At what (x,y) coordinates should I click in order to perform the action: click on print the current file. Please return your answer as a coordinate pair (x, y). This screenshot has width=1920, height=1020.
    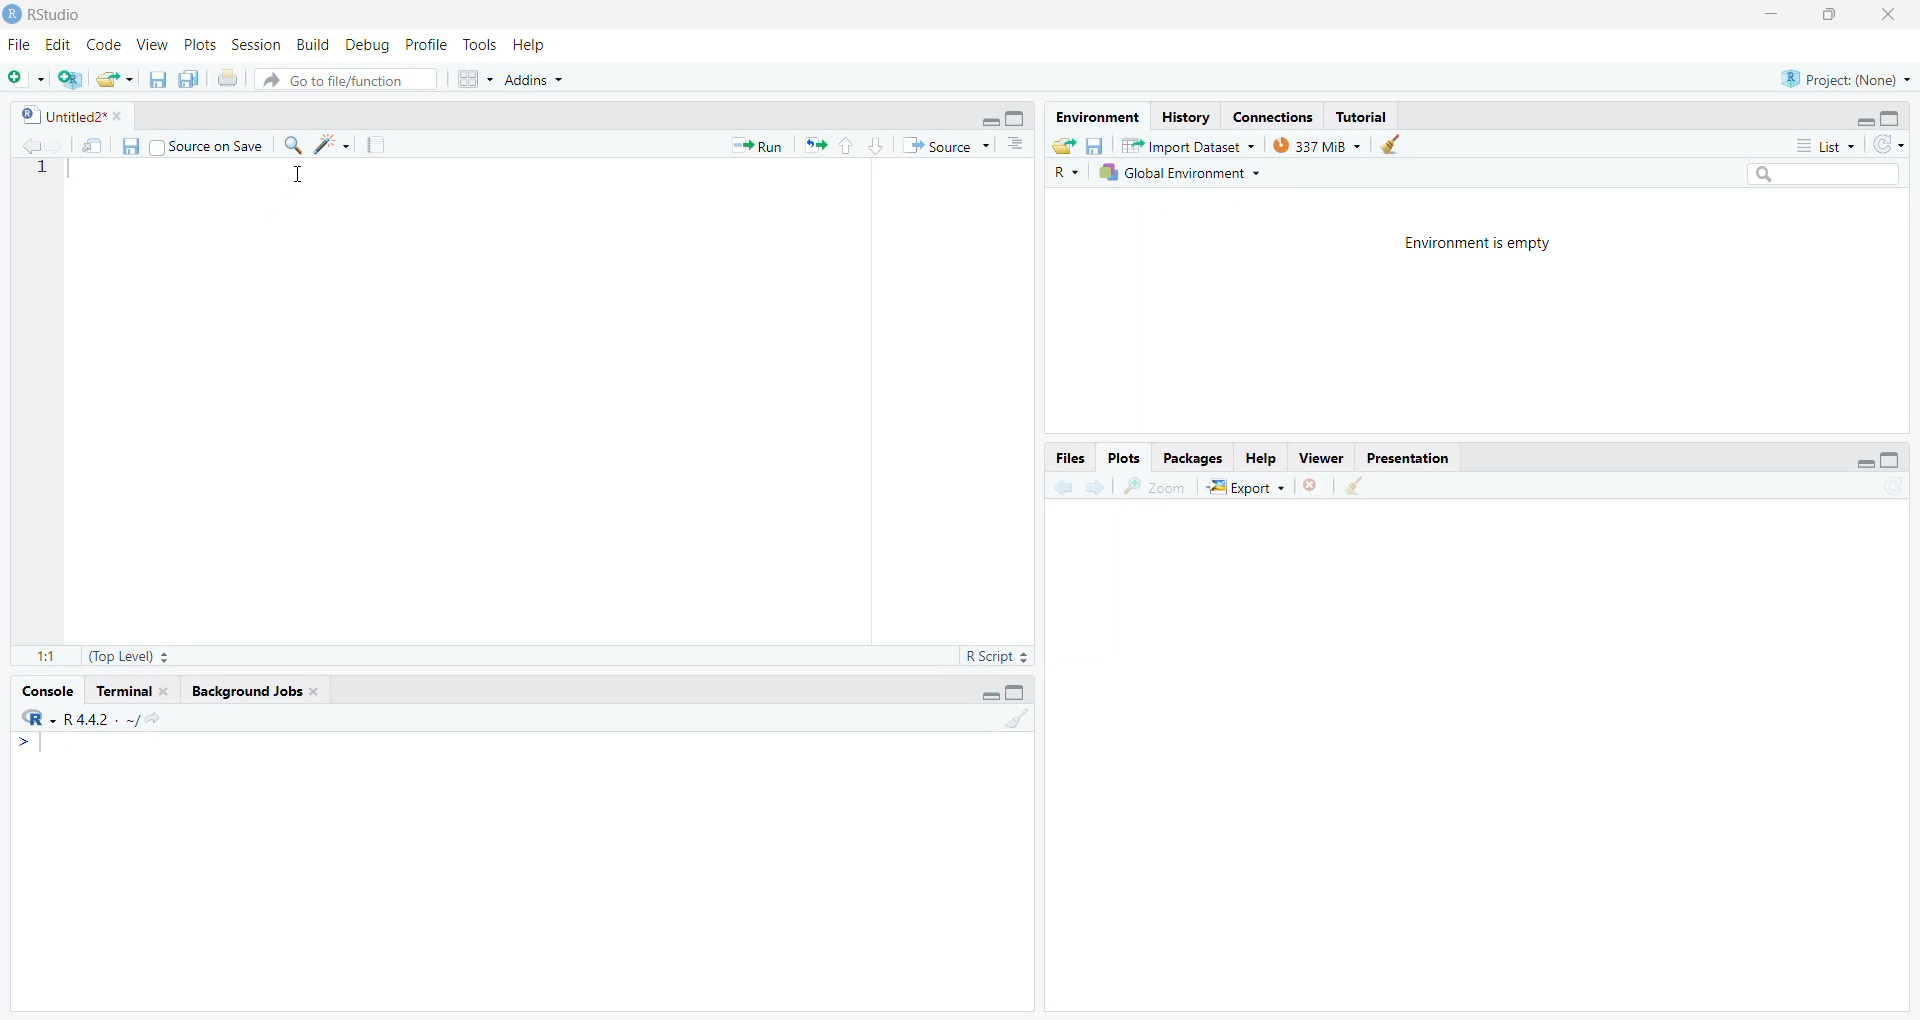
    Looking at the image, I should click on (227, 79).